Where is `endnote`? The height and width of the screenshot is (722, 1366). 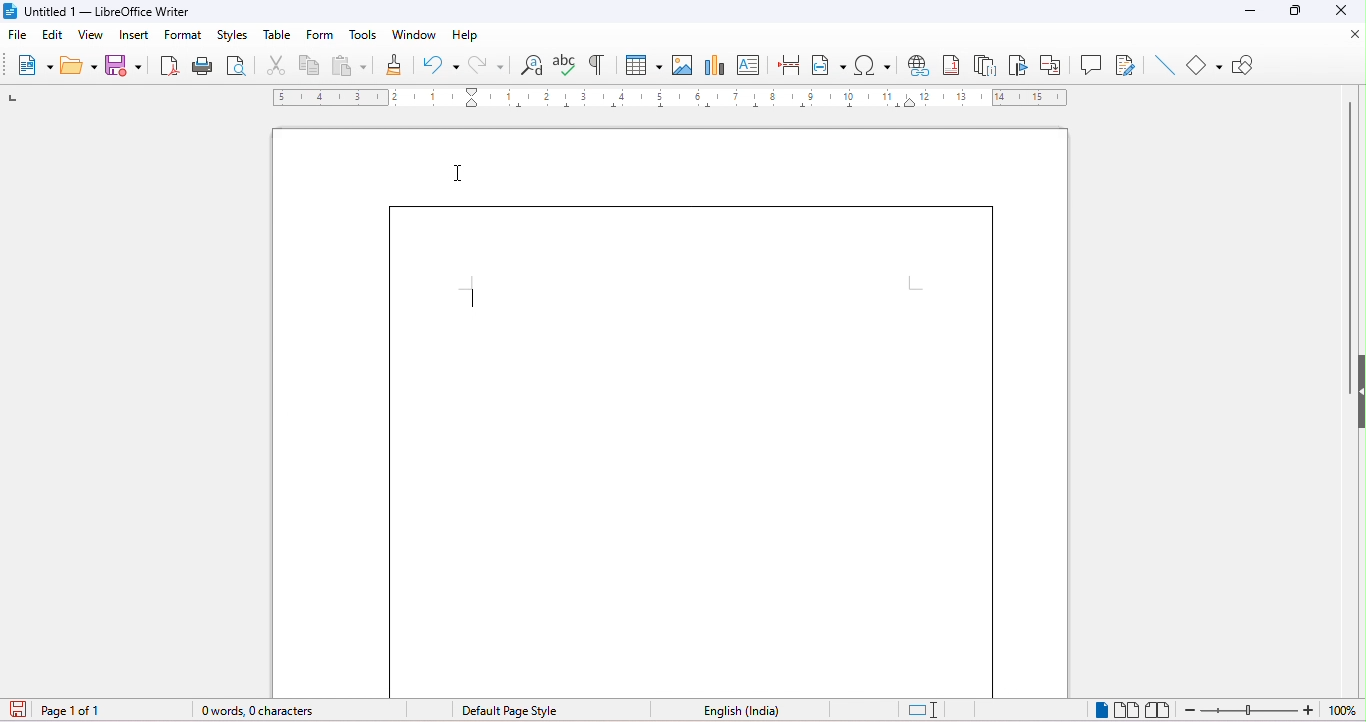 endnote is located at coordinates (989, 64).